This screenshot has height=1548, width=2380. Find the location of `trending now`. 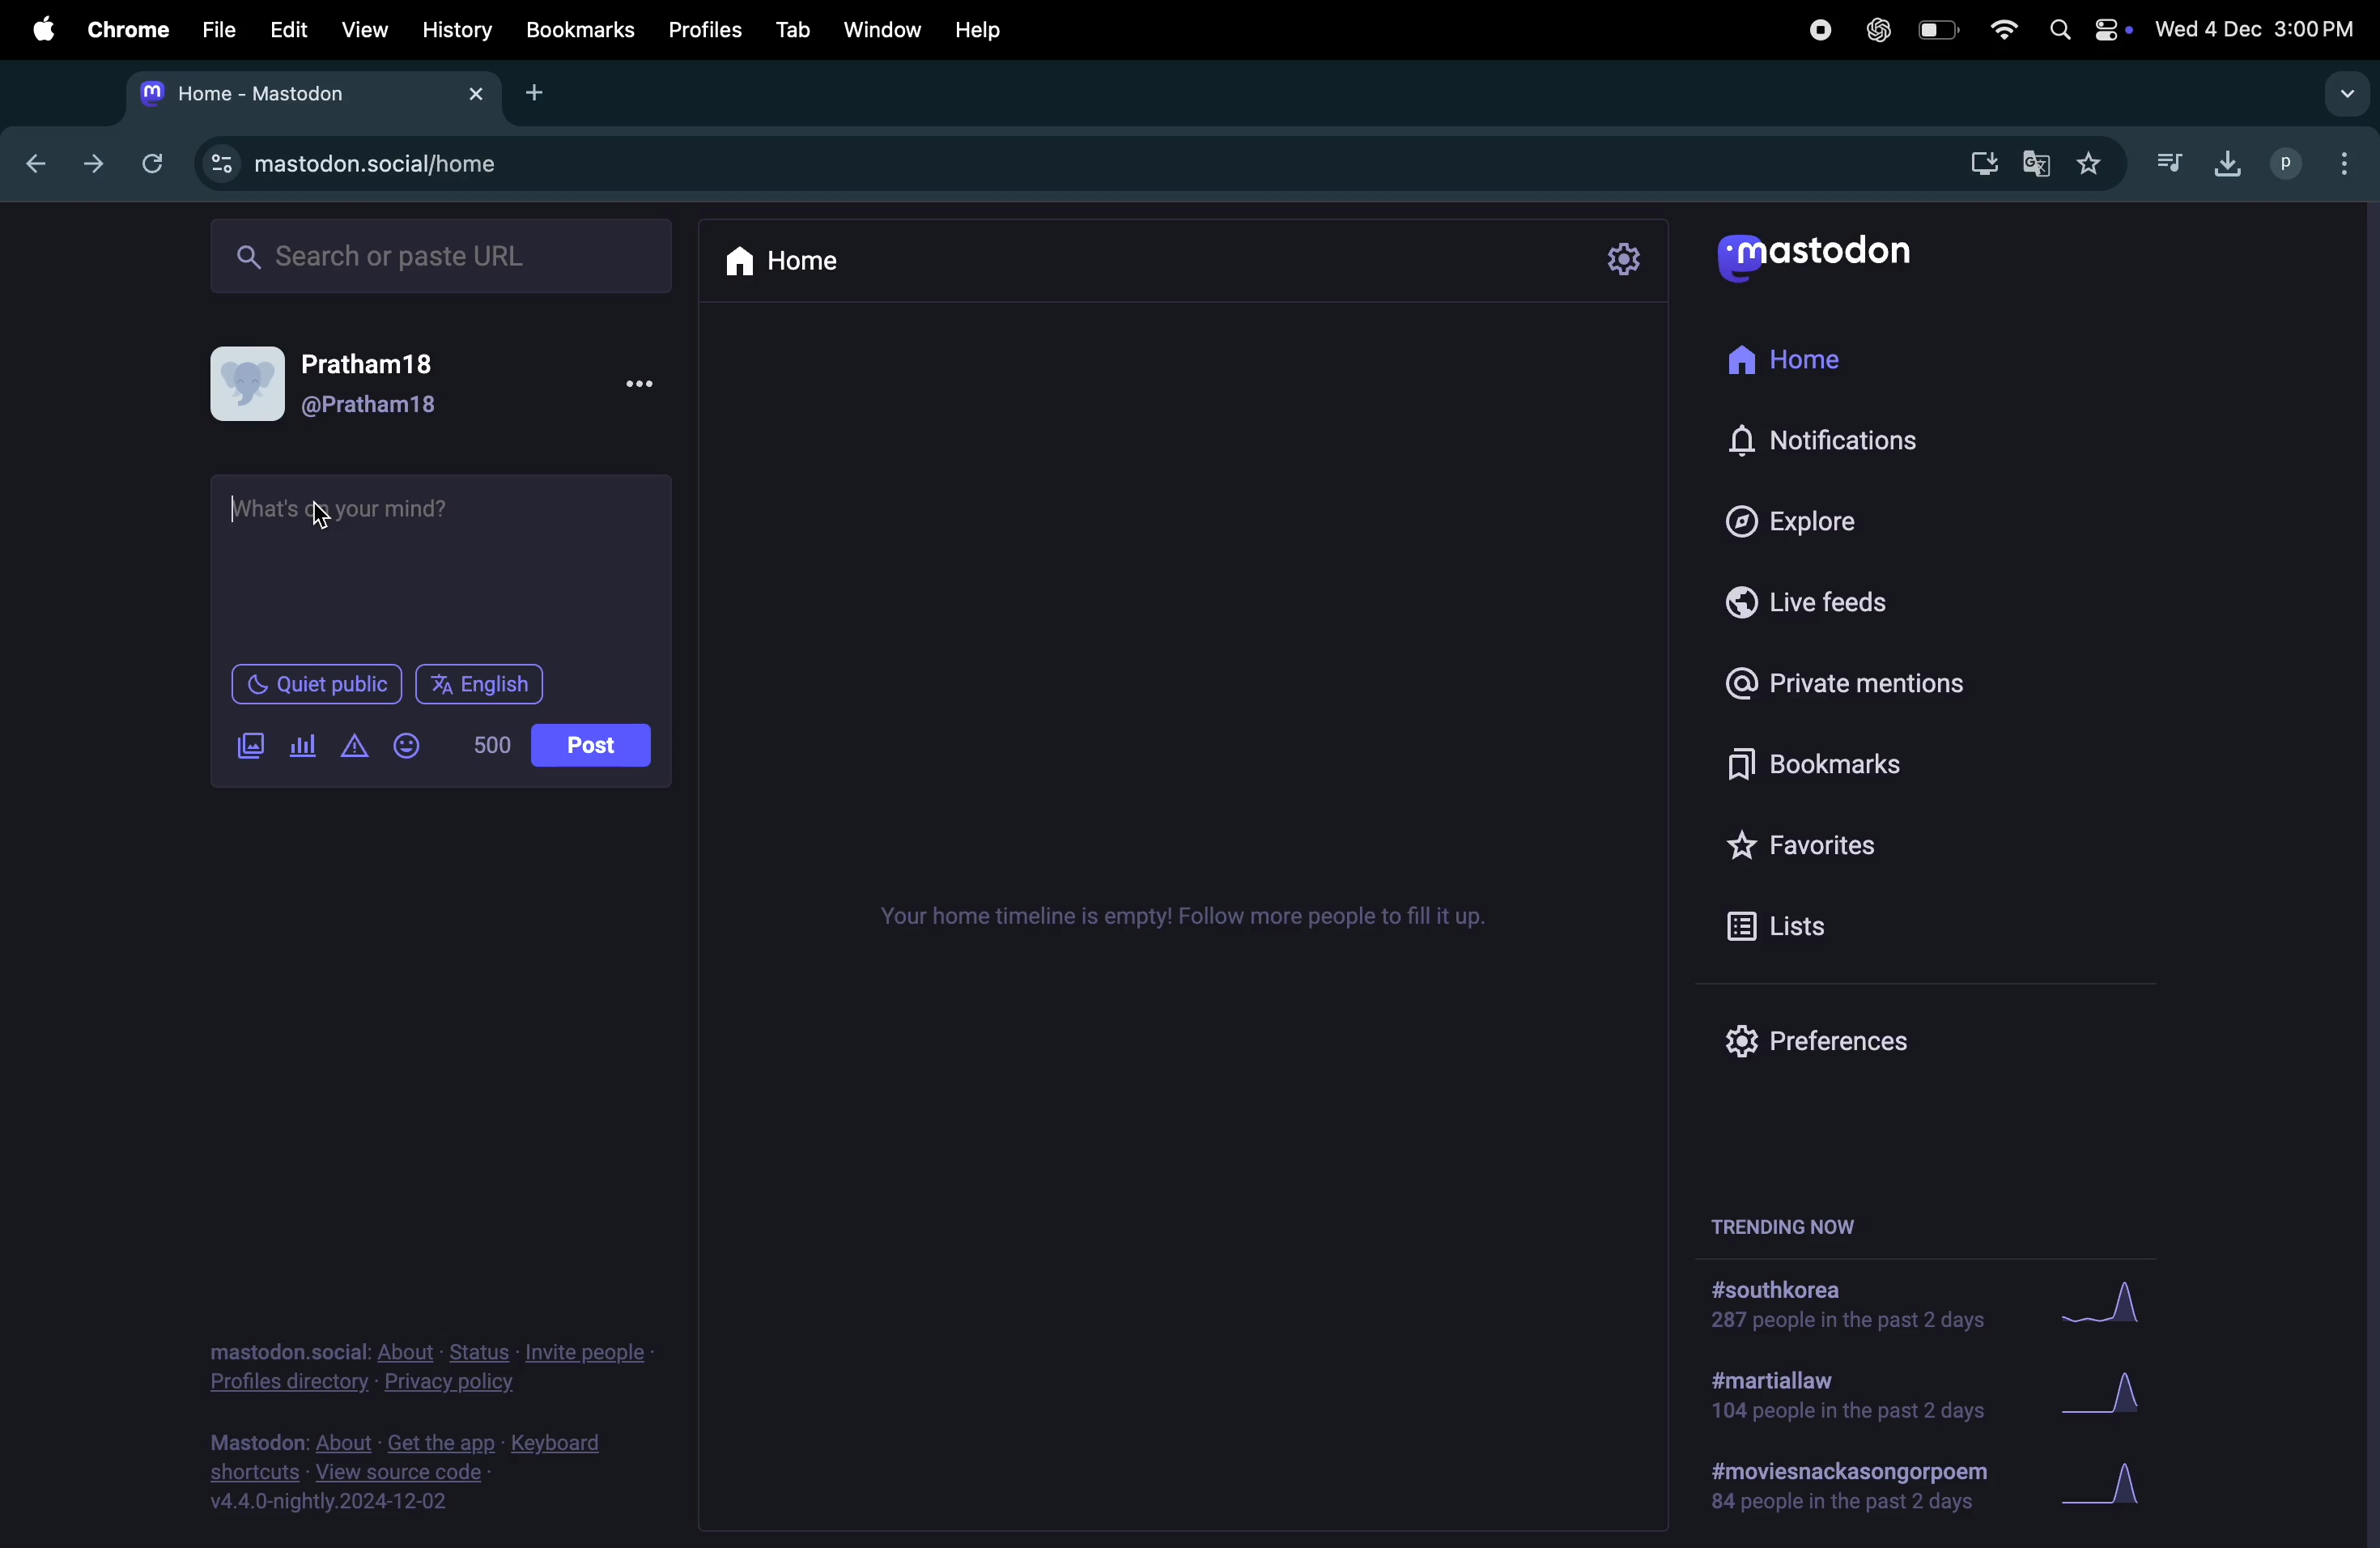

trending now is located at coordinates (1774, 1227).